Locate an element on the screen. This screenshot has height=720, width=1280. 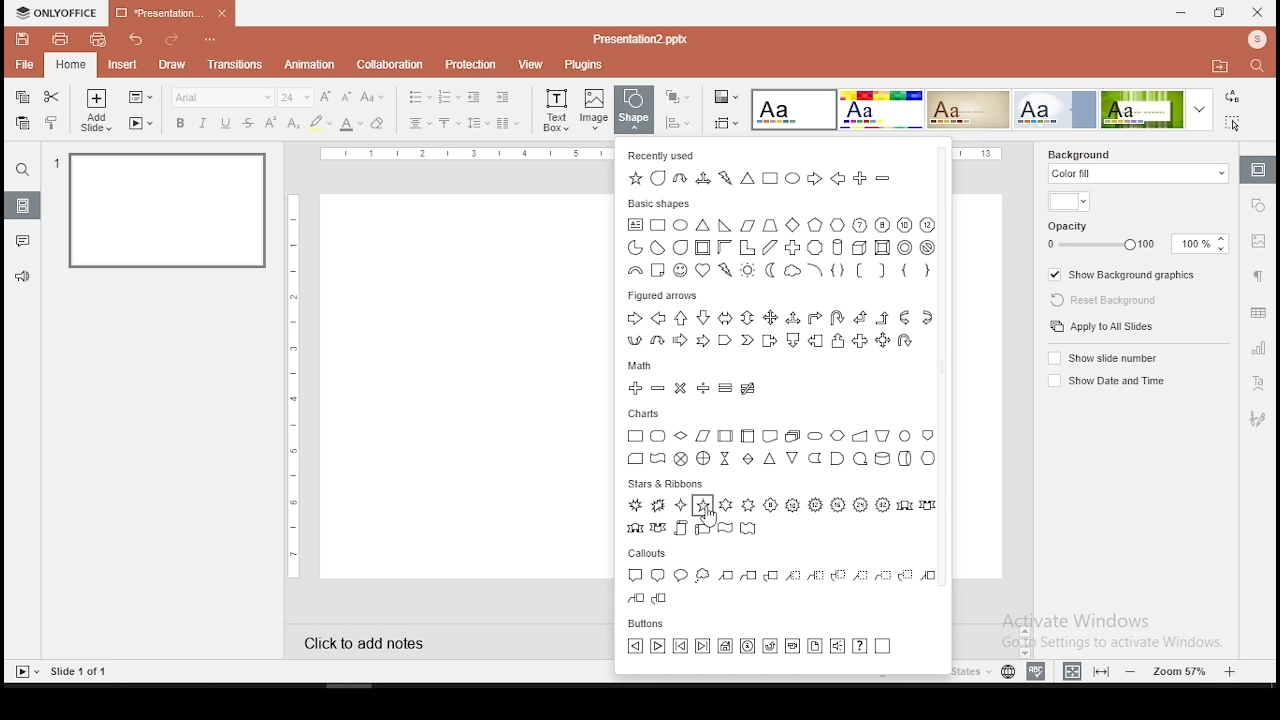
increase indent is located at coordinates (503, 96).